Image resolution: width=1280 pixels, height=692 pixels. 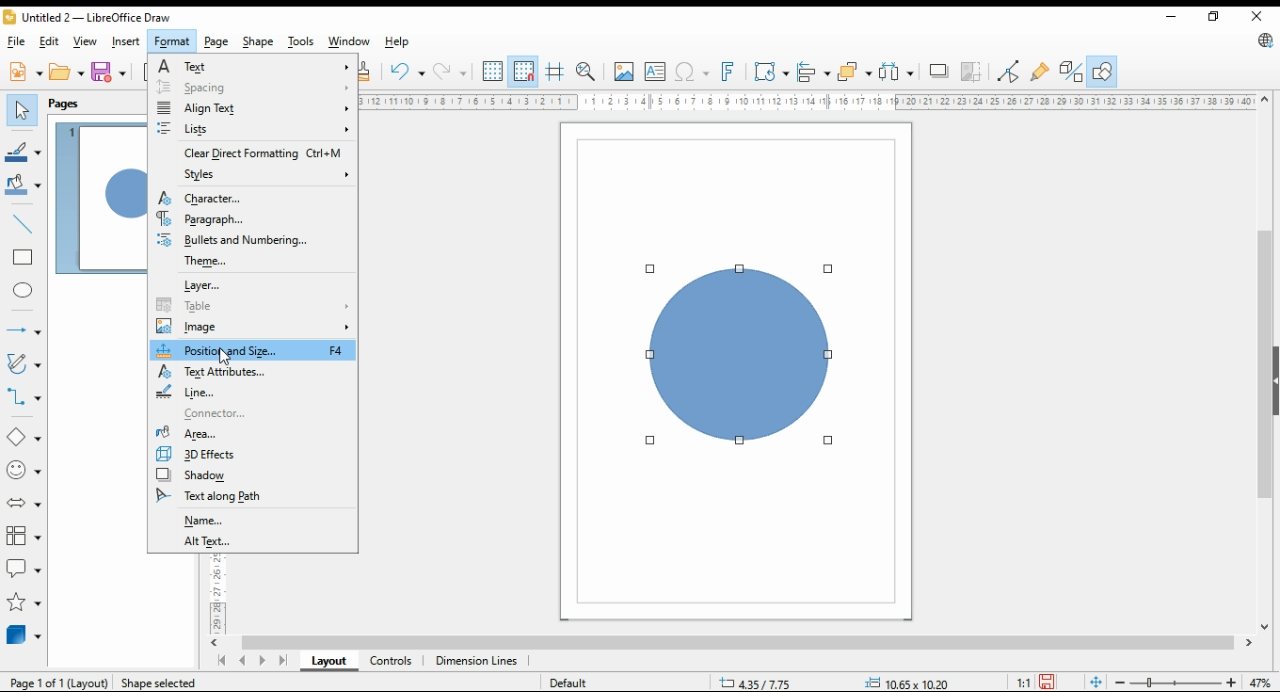 I want to click on fit page to window, so click(x=1095, y=681).